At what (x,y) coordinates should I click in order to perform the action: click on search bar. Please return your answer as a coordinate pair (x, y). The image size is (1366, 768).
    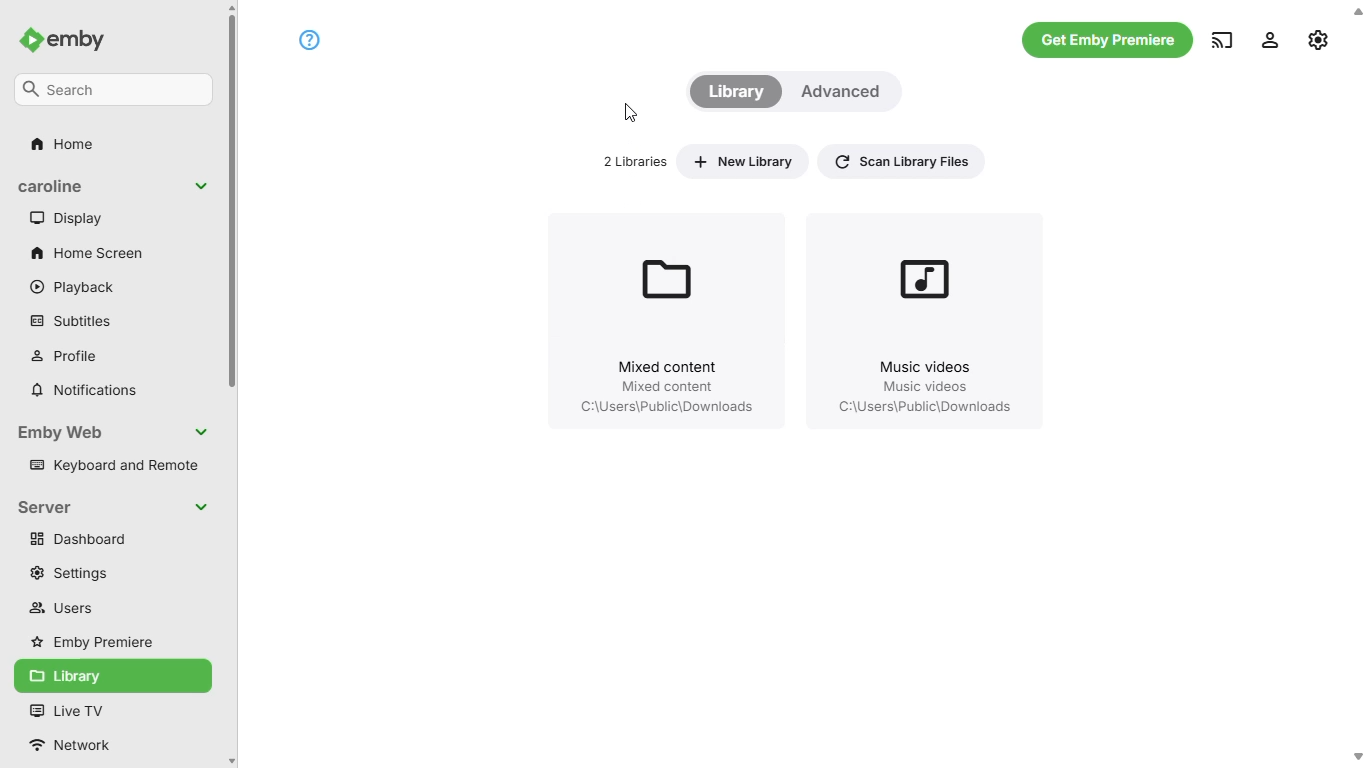
    Looking at the image, I should click on (114, 89).